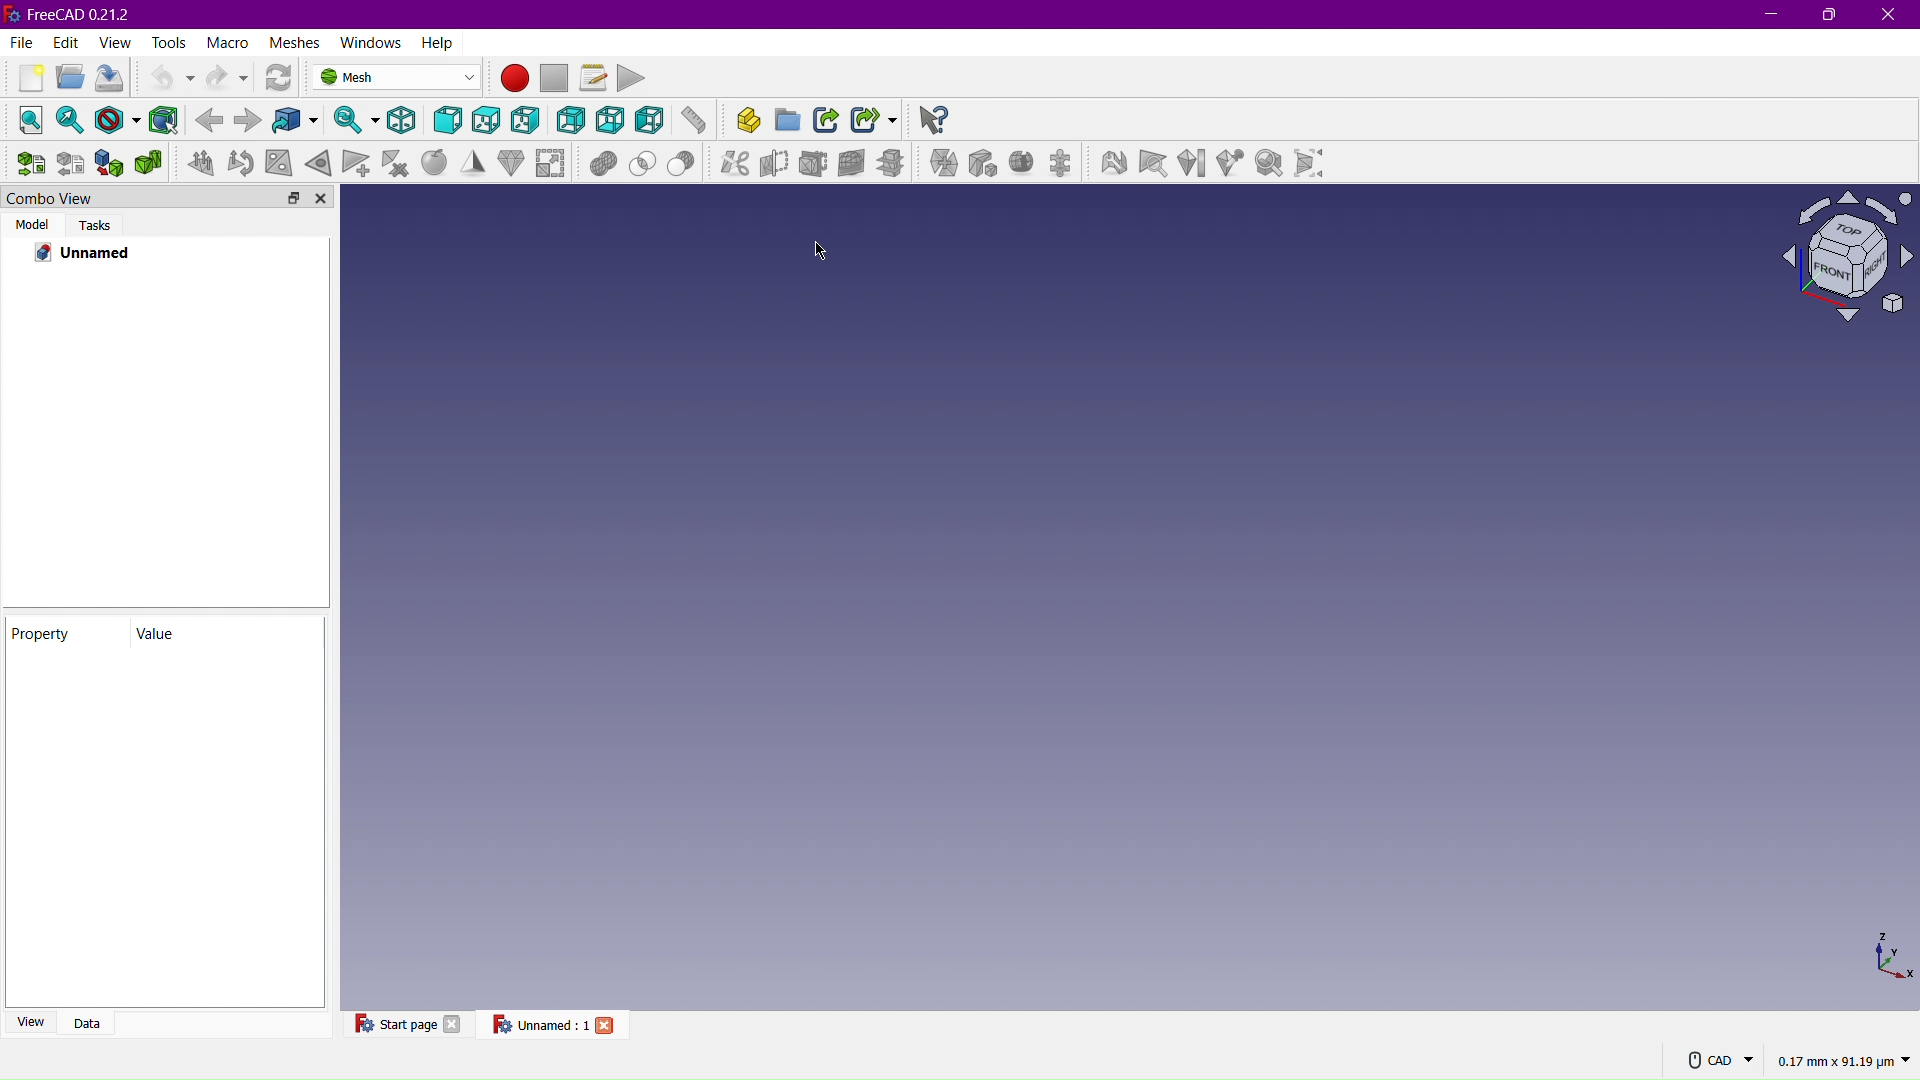 This screenshot has height=1080, width=1920. I want to click on Create section from mesh, so click(852, 164).